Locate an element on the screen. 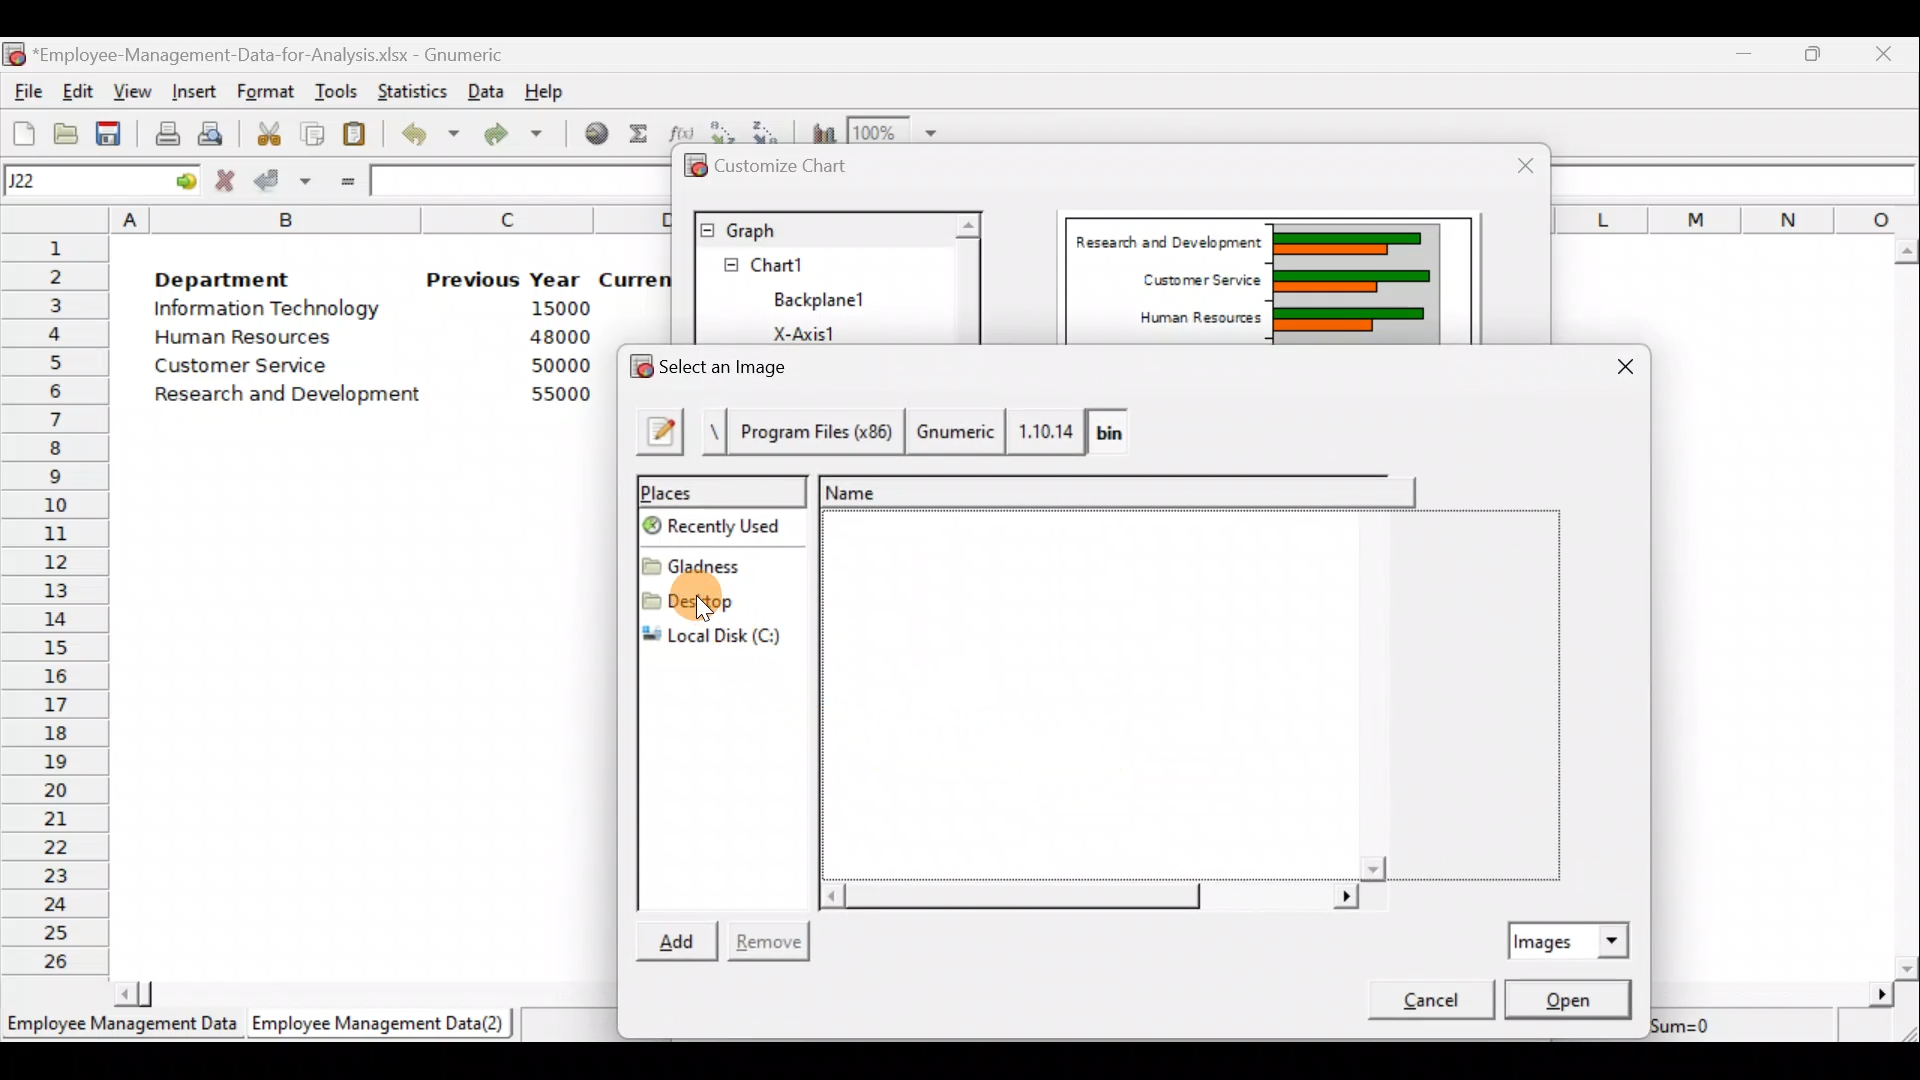 The image size is (1920, 1080). Customer Service is located at coordinates (232, 366).